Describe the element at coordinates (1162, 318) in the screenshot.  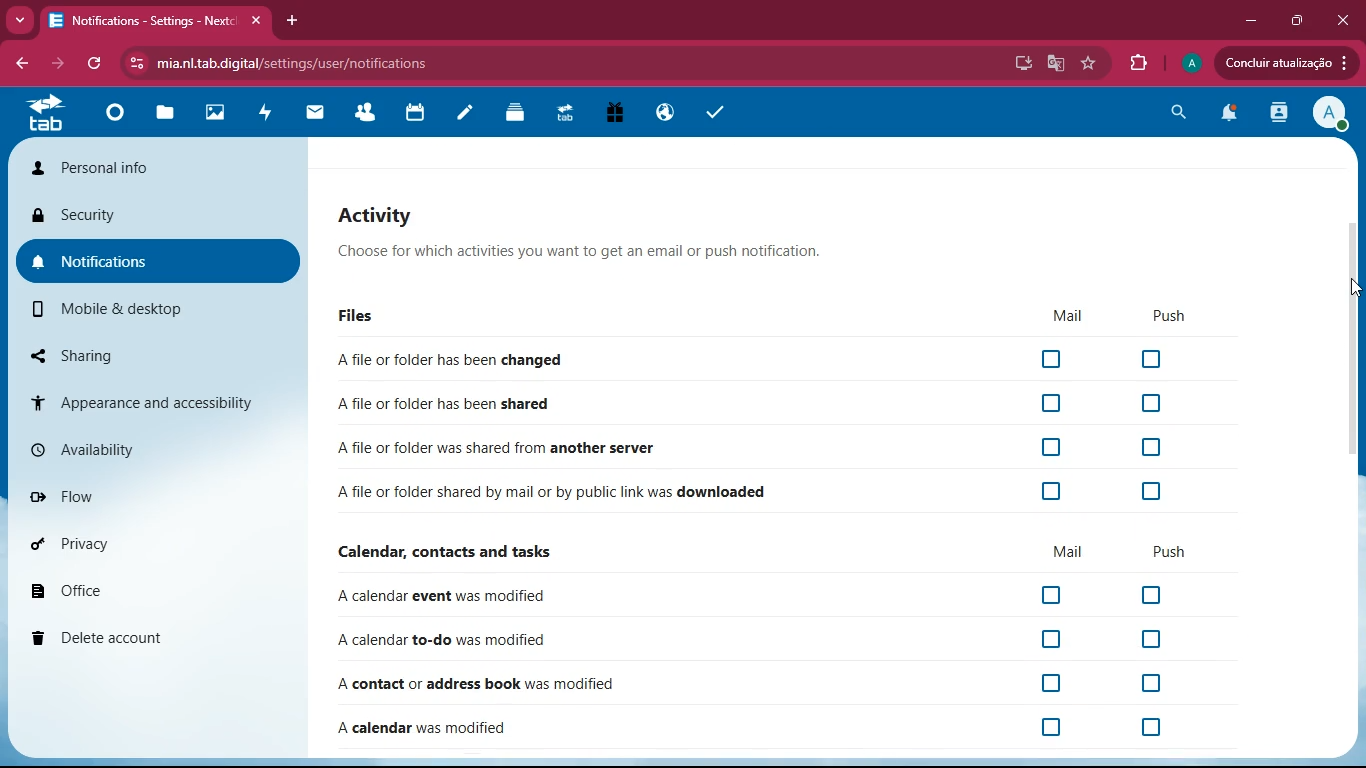
I see `Push` at that location.